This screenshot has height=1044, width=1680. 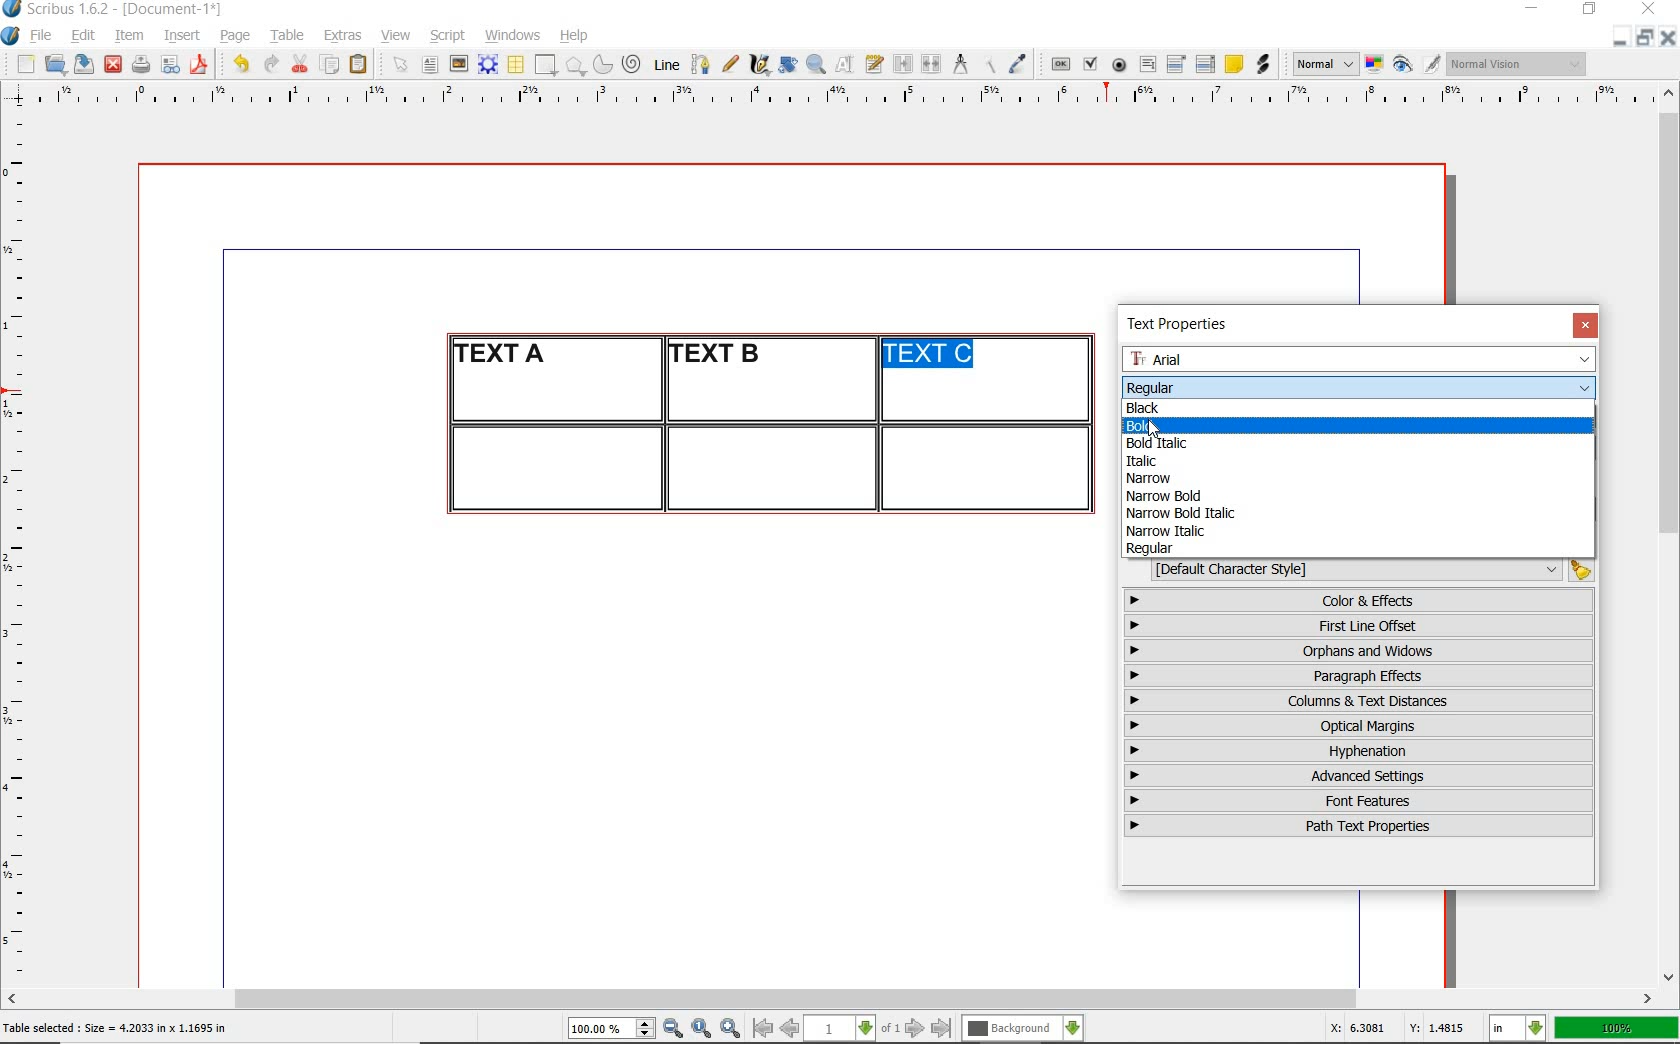 What do you see at coordinates (1165, 531) in the screenshot?
I see `narrow italic` at bounding box center [1165, 531].